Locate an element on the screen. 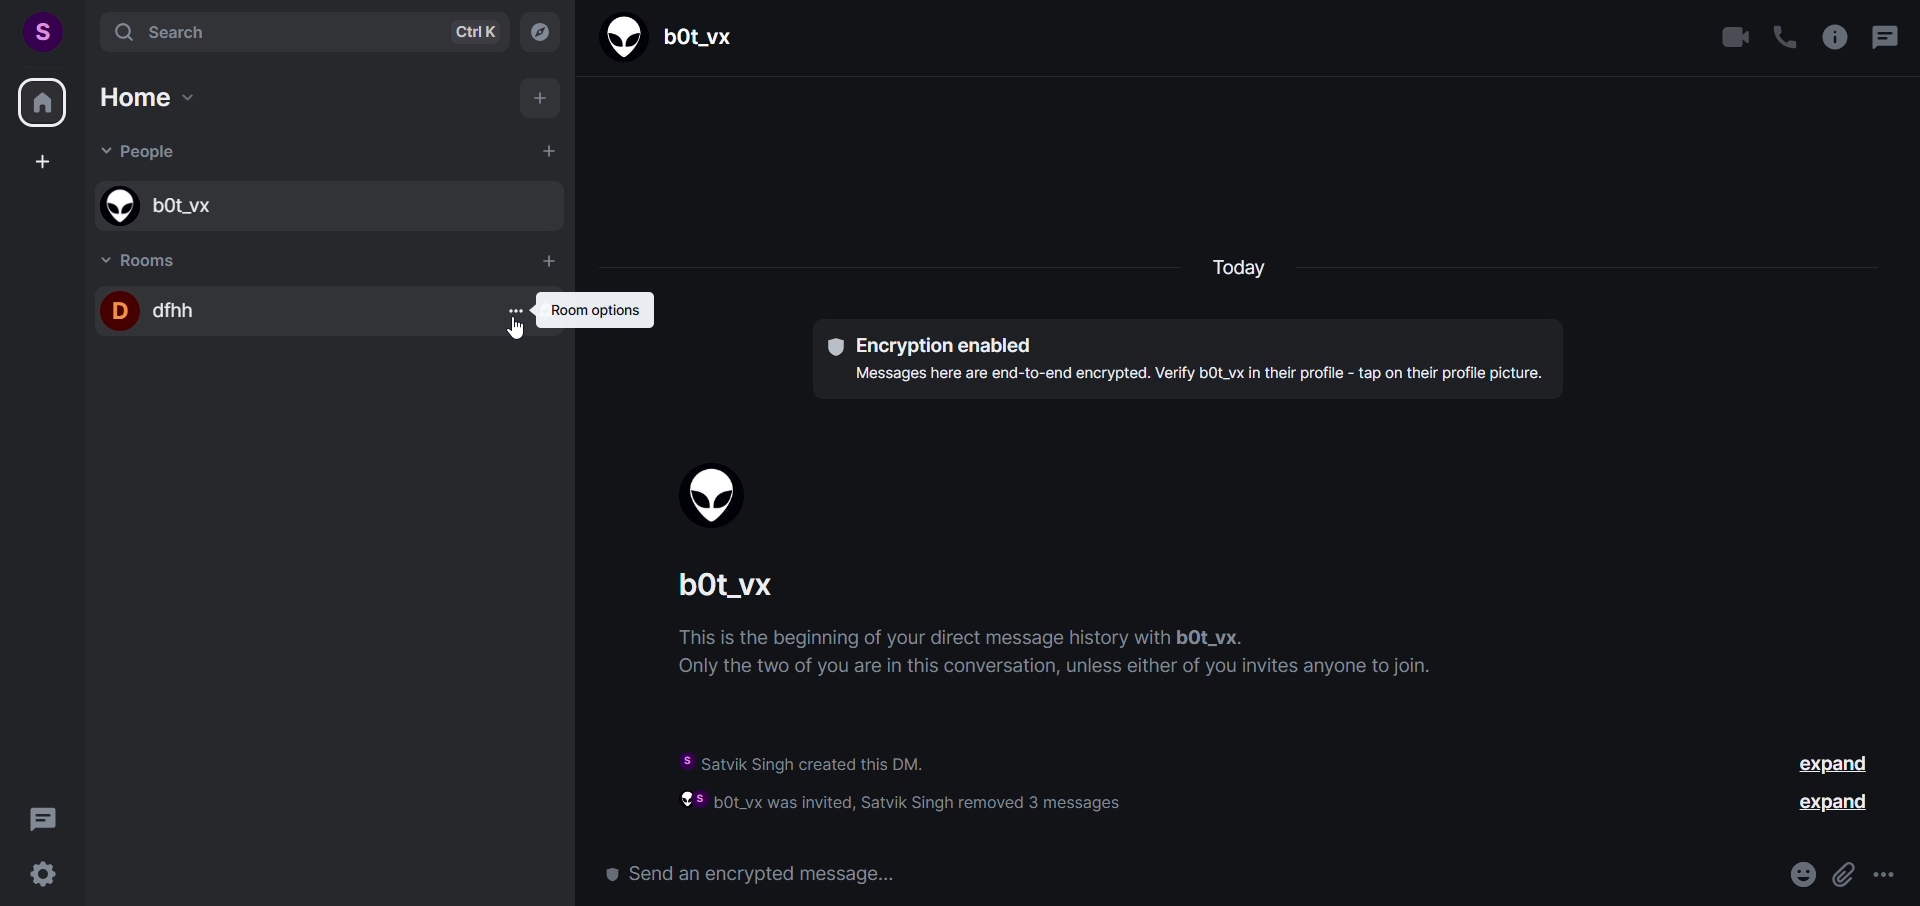  explore is located at coordinates (539, 31).